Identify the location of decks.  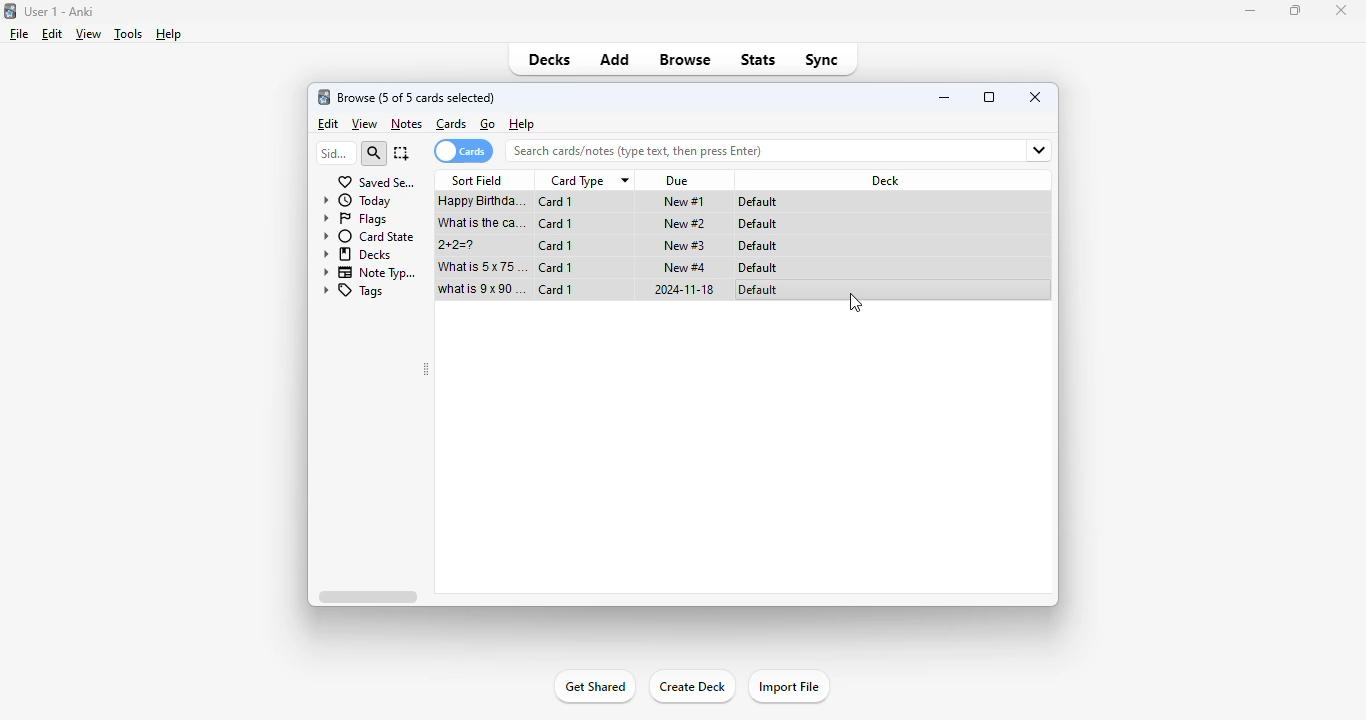
(358, 254).